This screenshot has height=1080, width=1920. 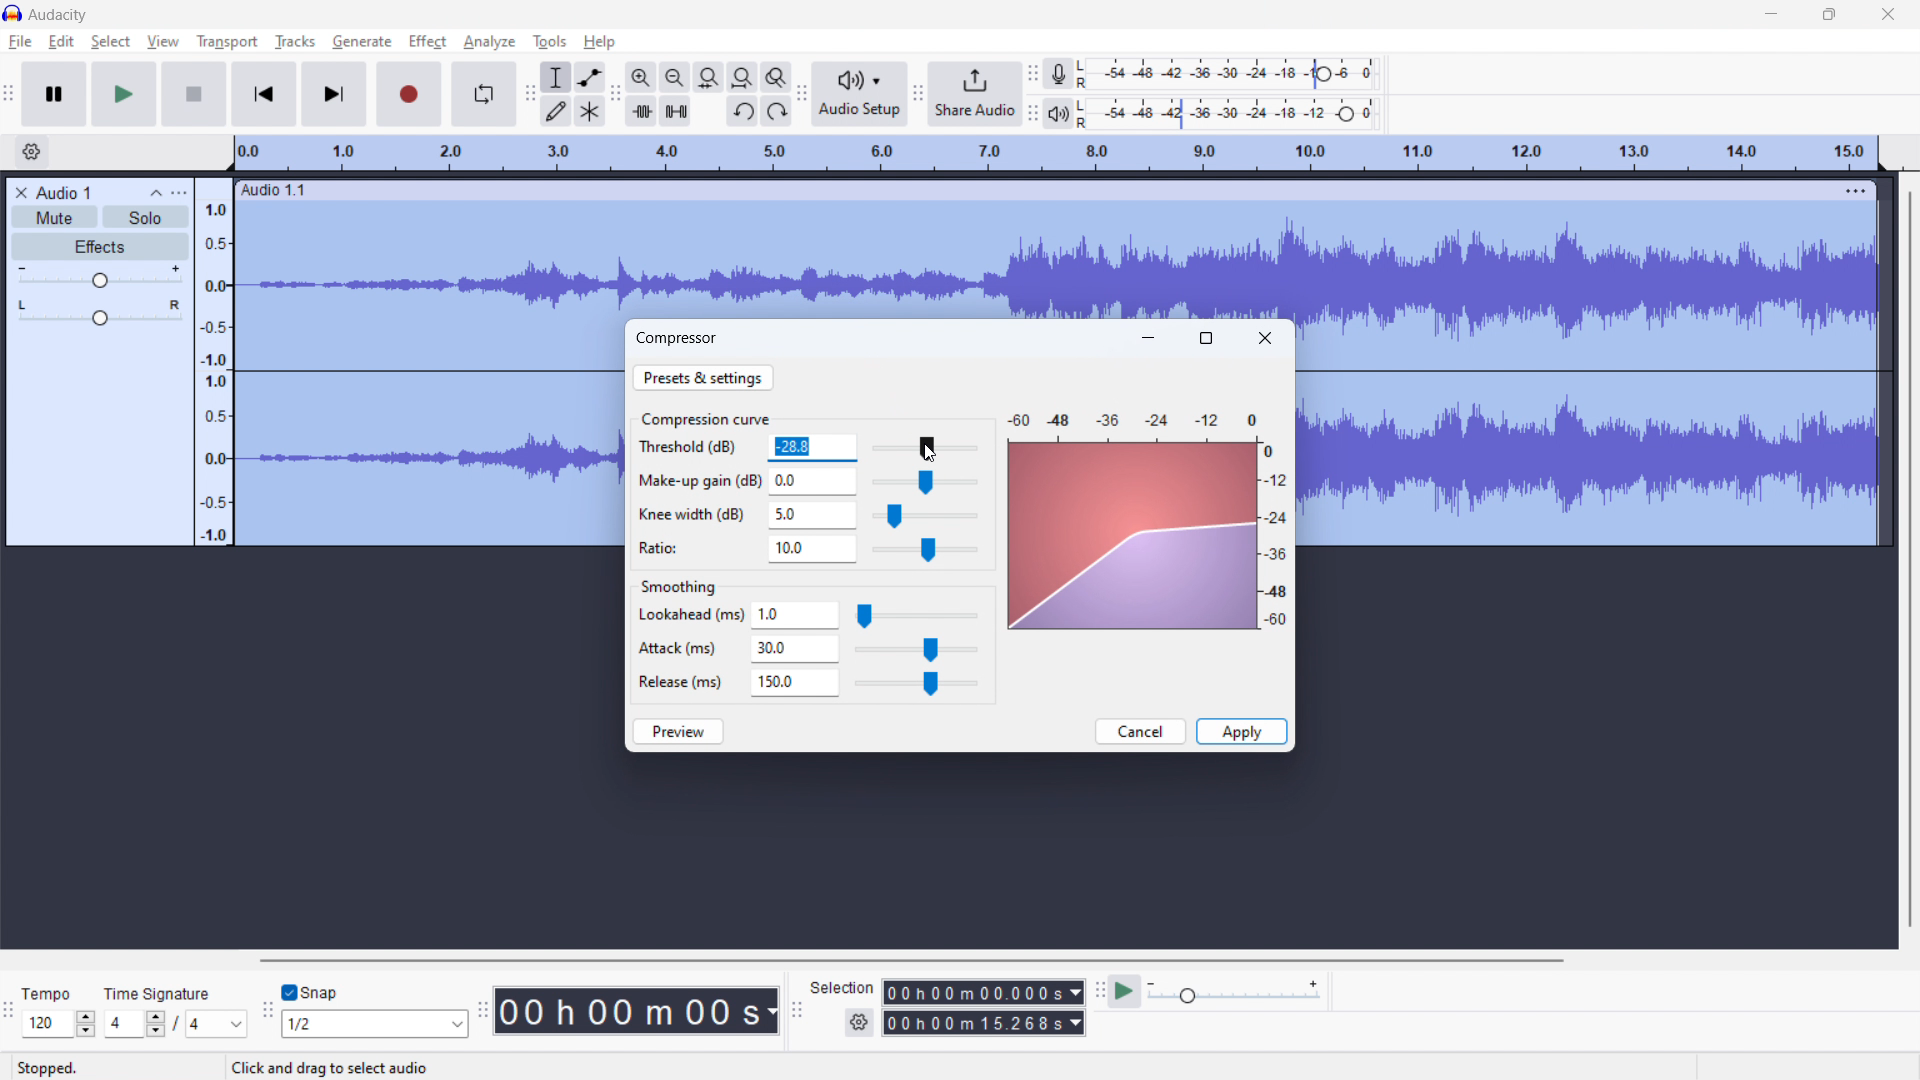 I want to click on Release (ms), so click(x=680, y=681).